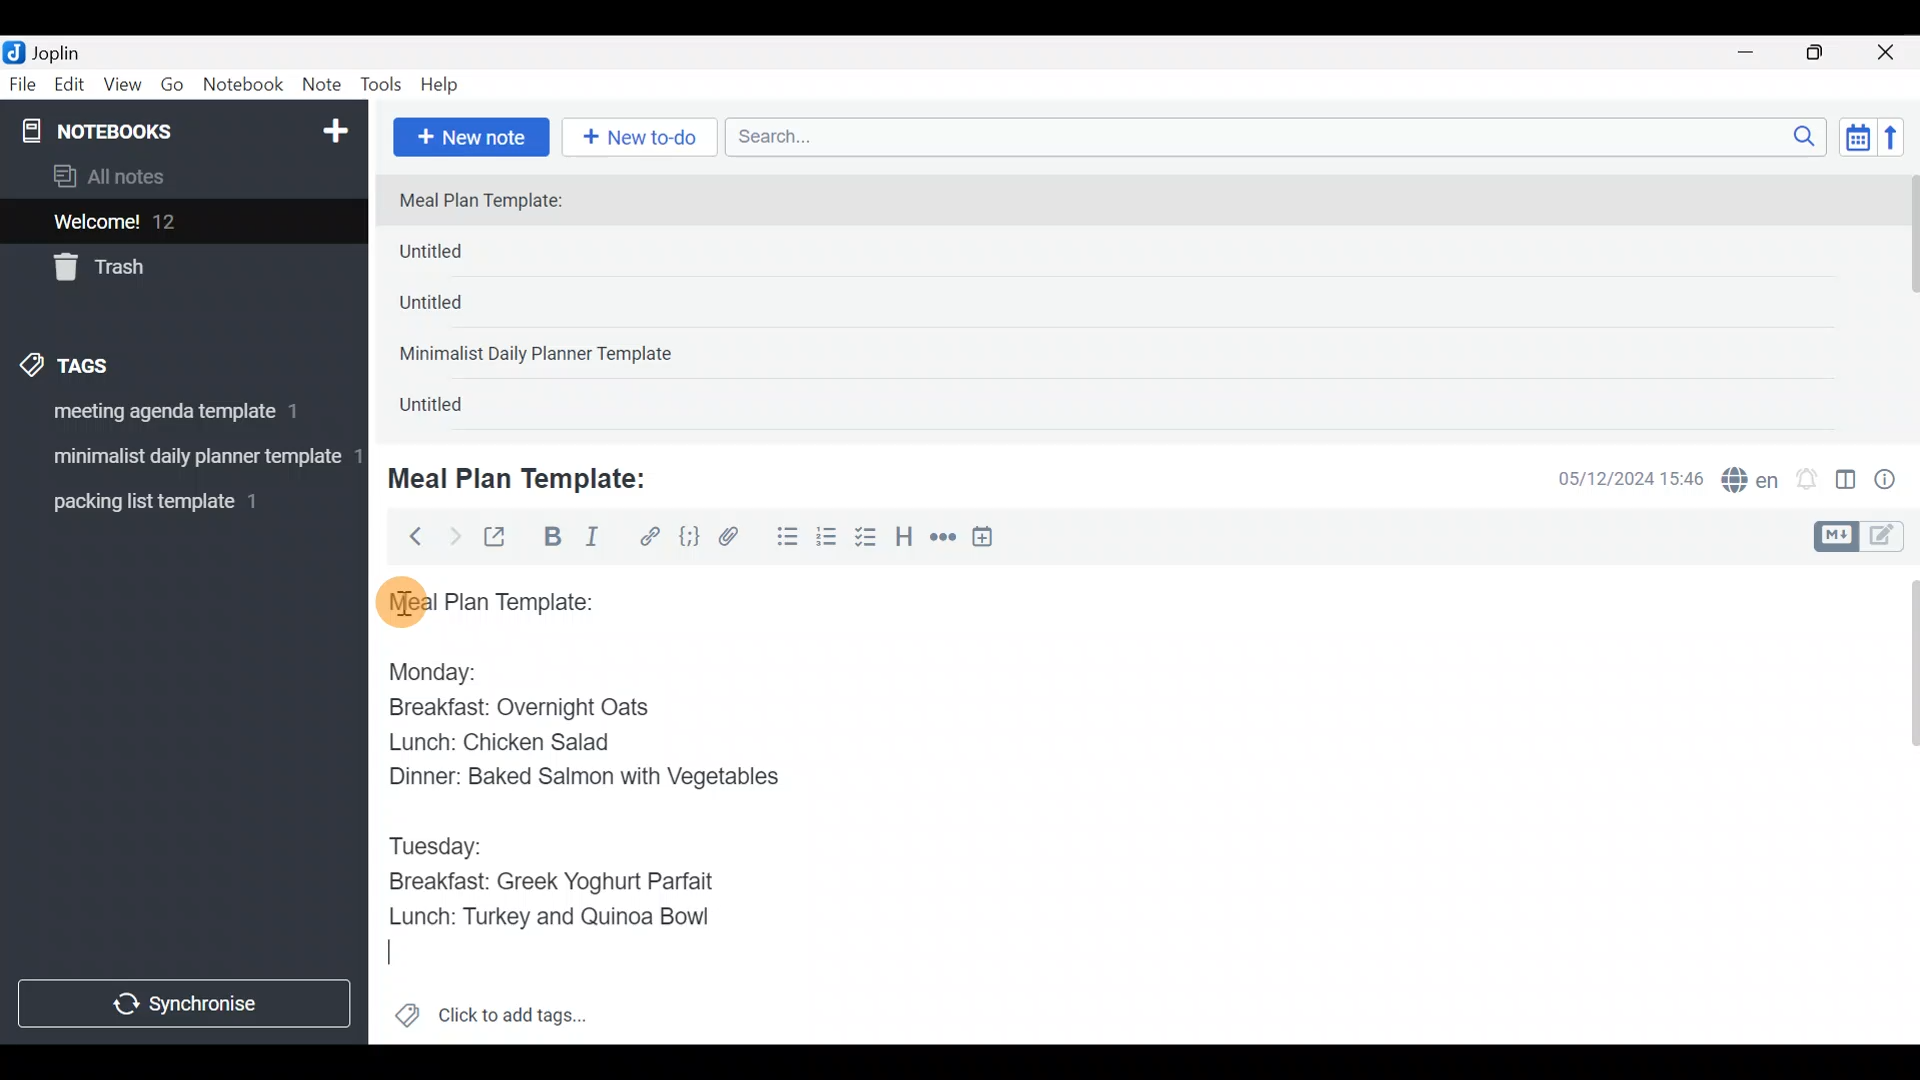  What do you see at coordinates (783, 538) in the screenshot?
I see `Bulleted list` at bounding box center [783, 538].